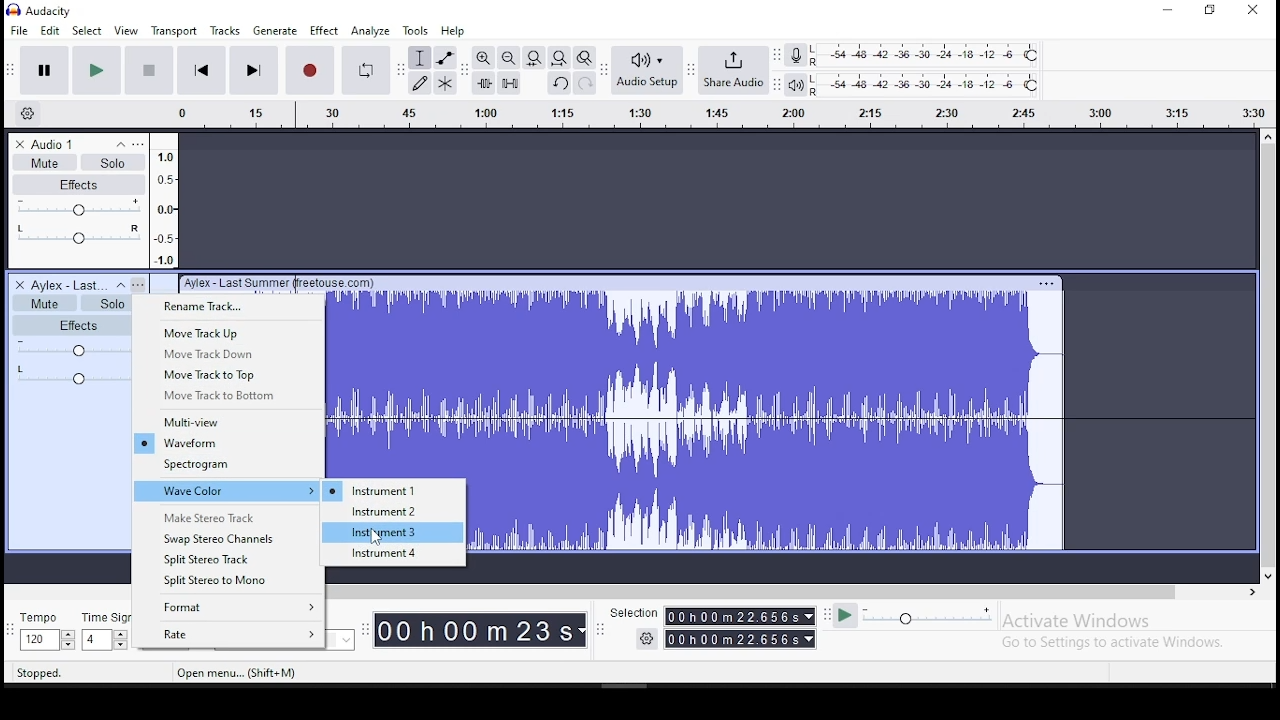  Describe the element at coordinates (818, 50) in the screenshot. I see `L` at that location.